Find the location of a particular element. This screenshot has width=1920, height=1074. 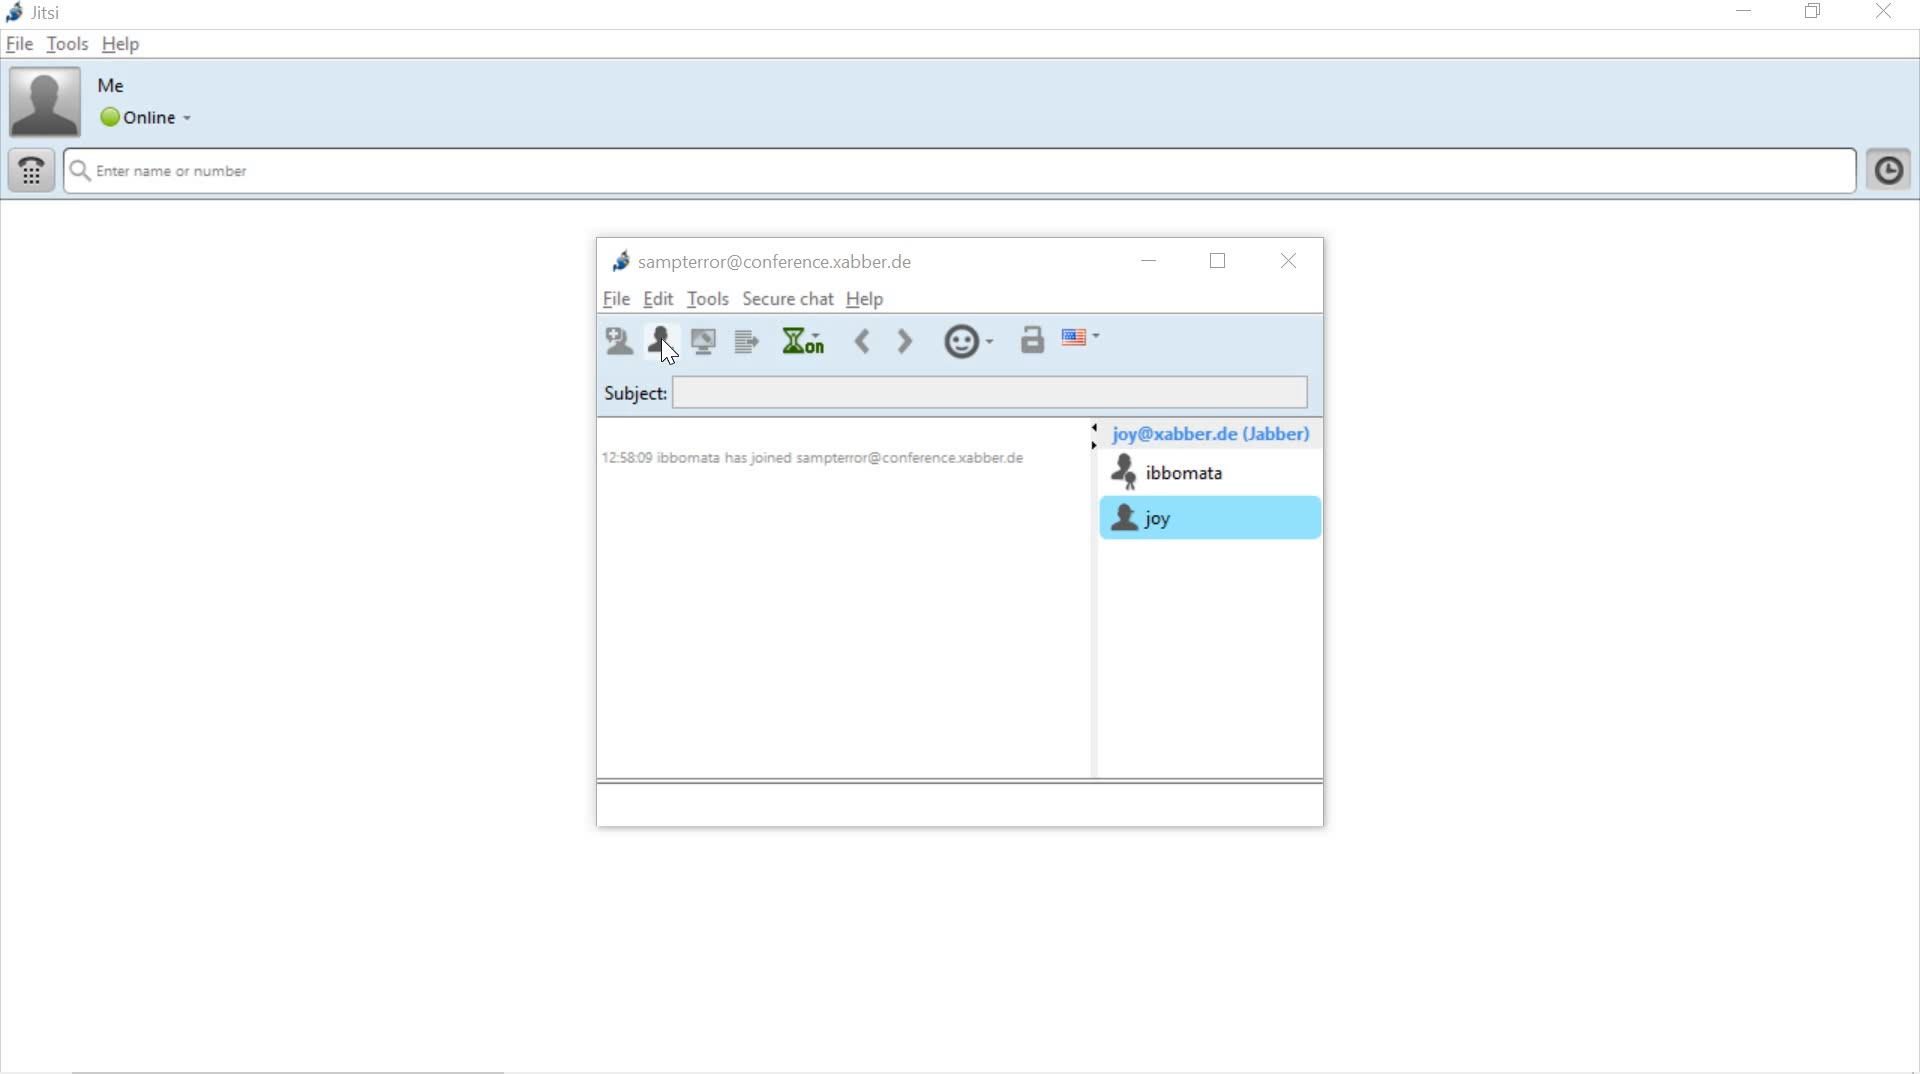

minimize is located at coordinates (1742, 12).